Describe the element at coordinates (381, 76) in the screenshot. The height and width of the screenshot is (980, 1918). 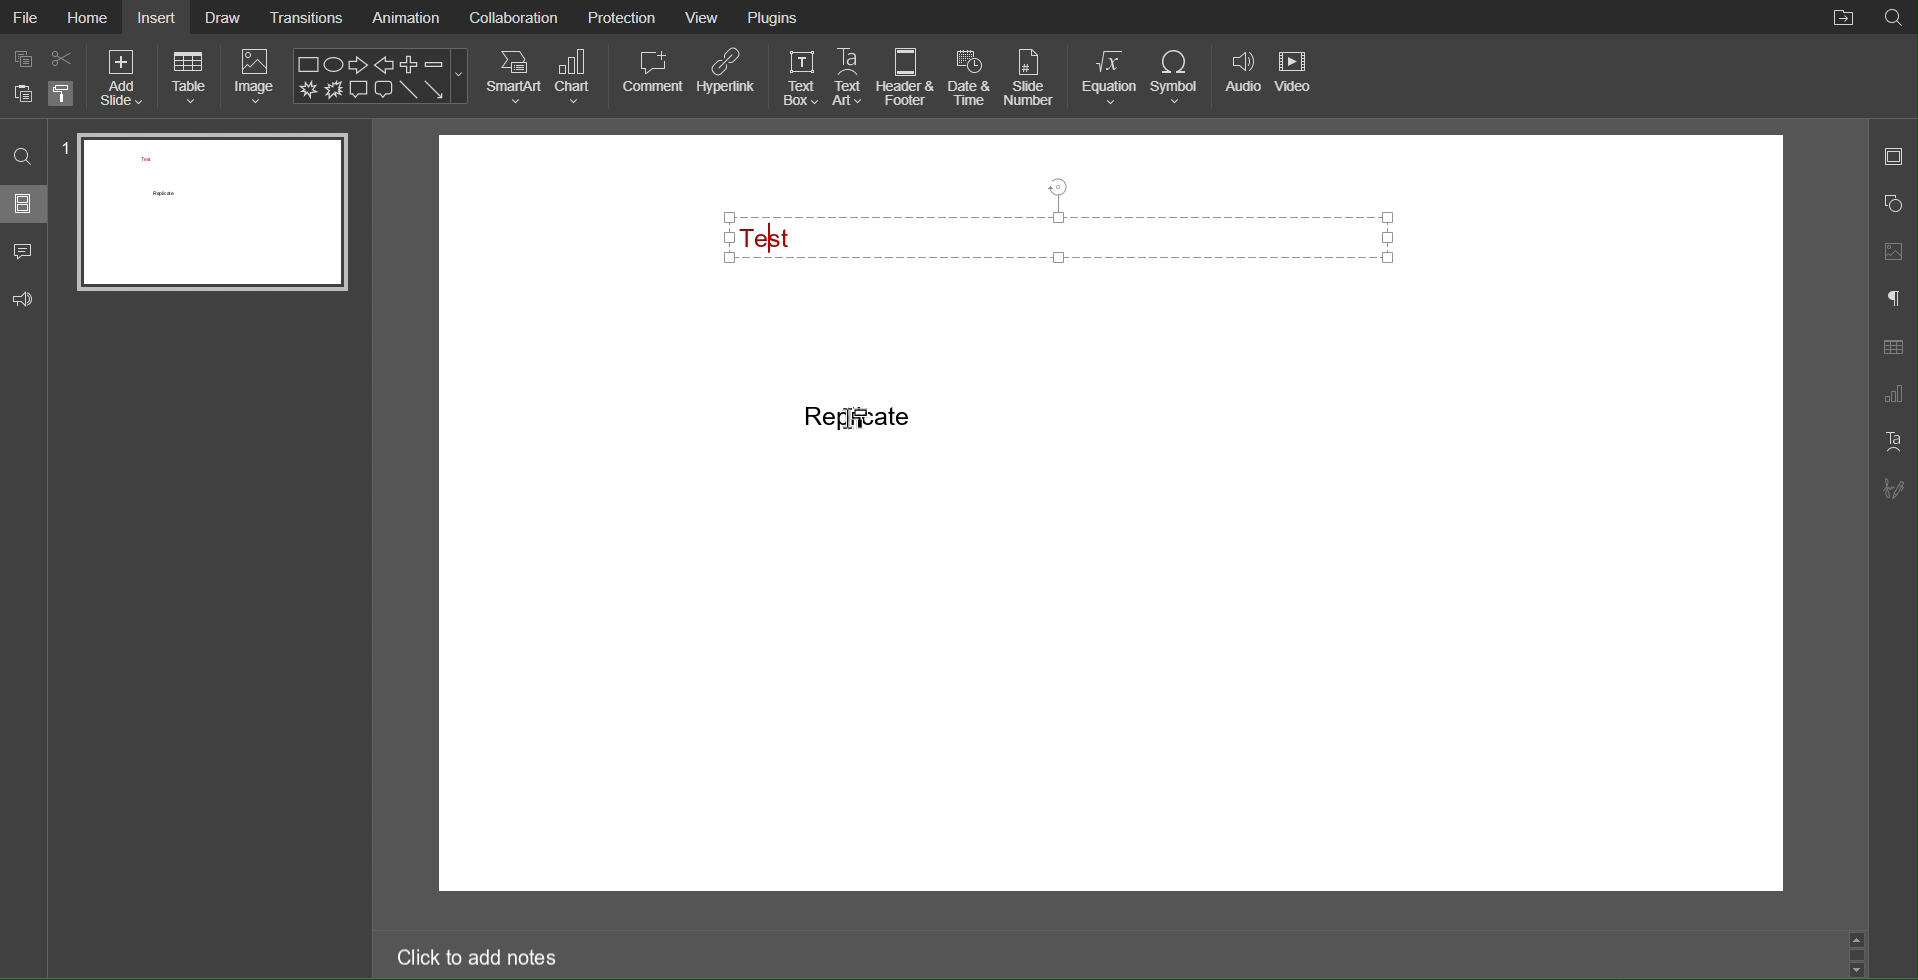
I see `Shape Menu` at that location.